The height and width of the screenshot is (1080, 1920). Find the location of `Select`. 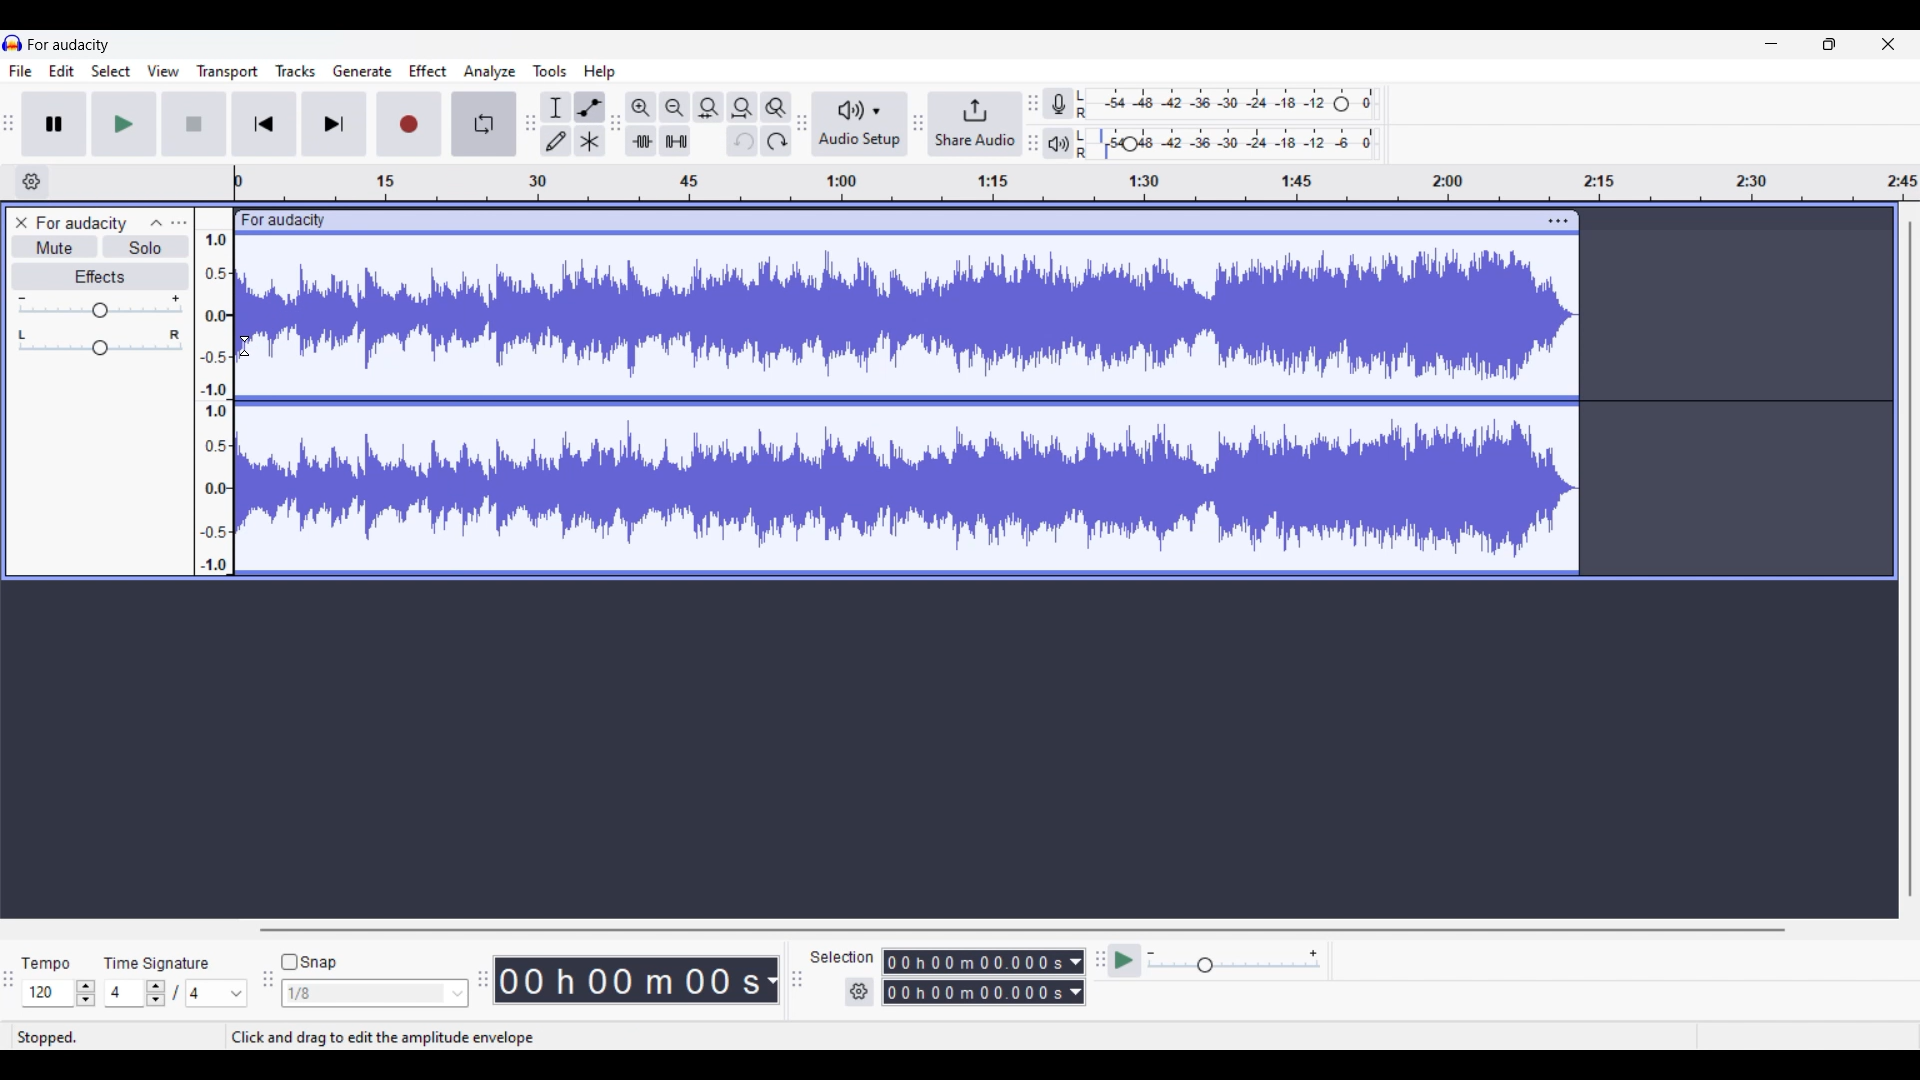

Select is located at coordinates (111, 71).